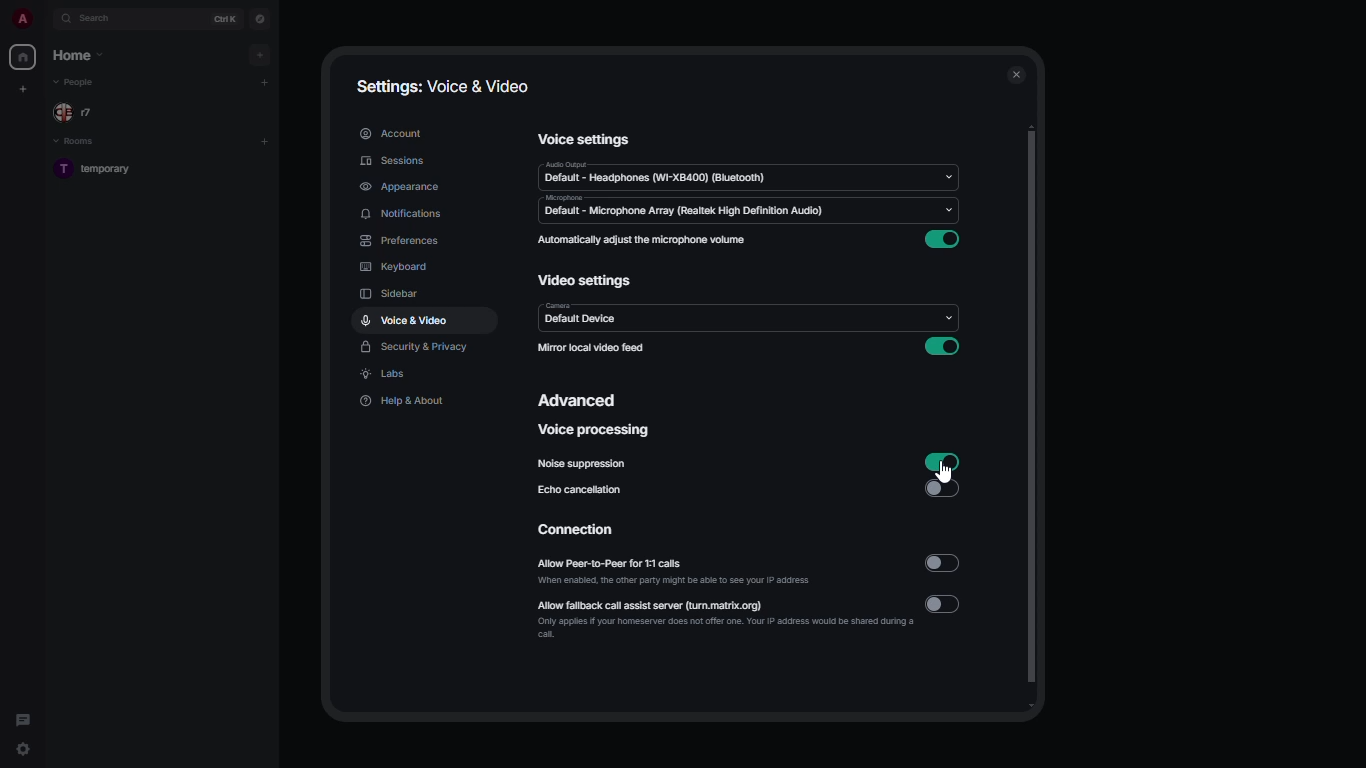 This screenshot has height=768, width=1366. I want to click on video settings, so click(589, 282).